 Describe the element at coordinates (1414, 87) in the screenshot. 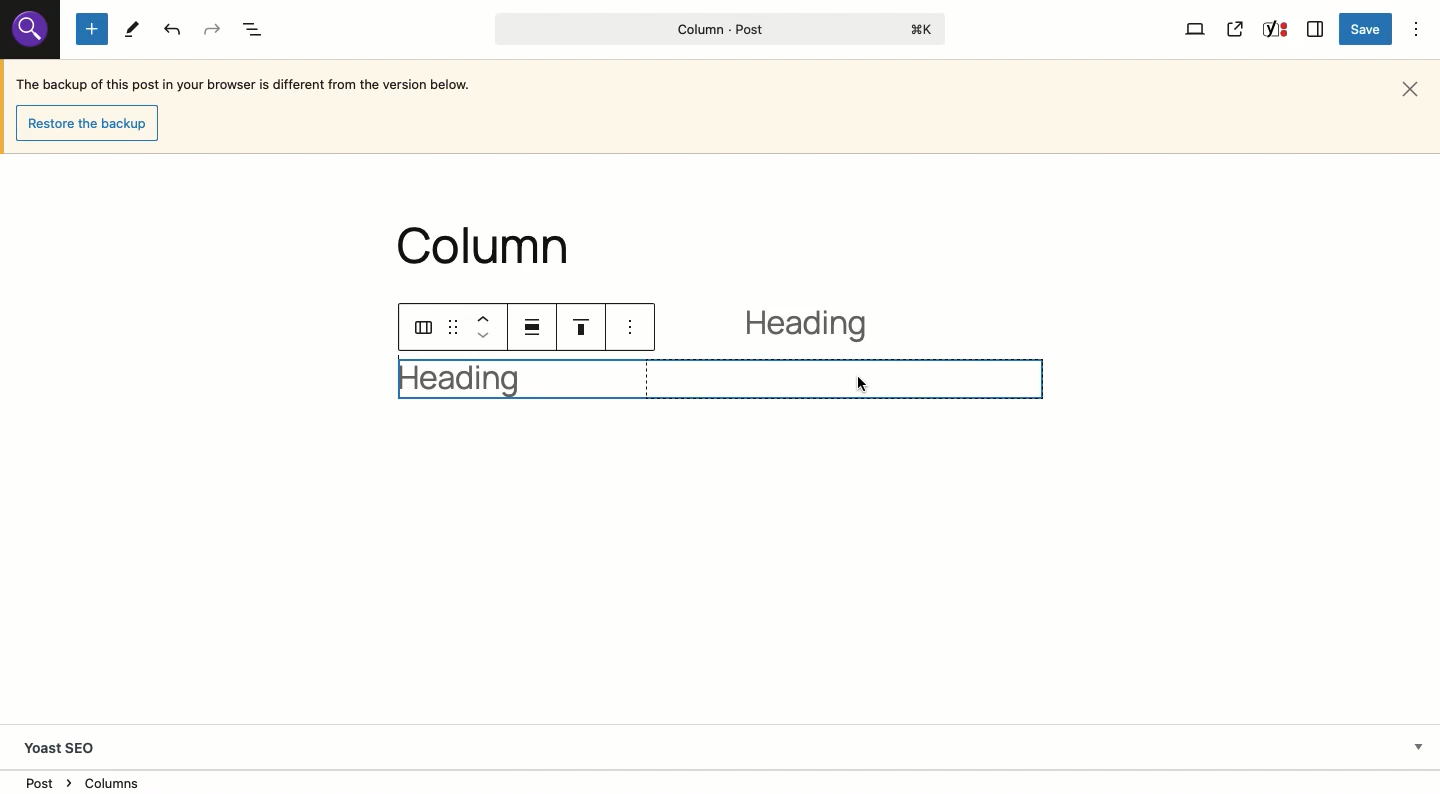

I see `Close` at that location.